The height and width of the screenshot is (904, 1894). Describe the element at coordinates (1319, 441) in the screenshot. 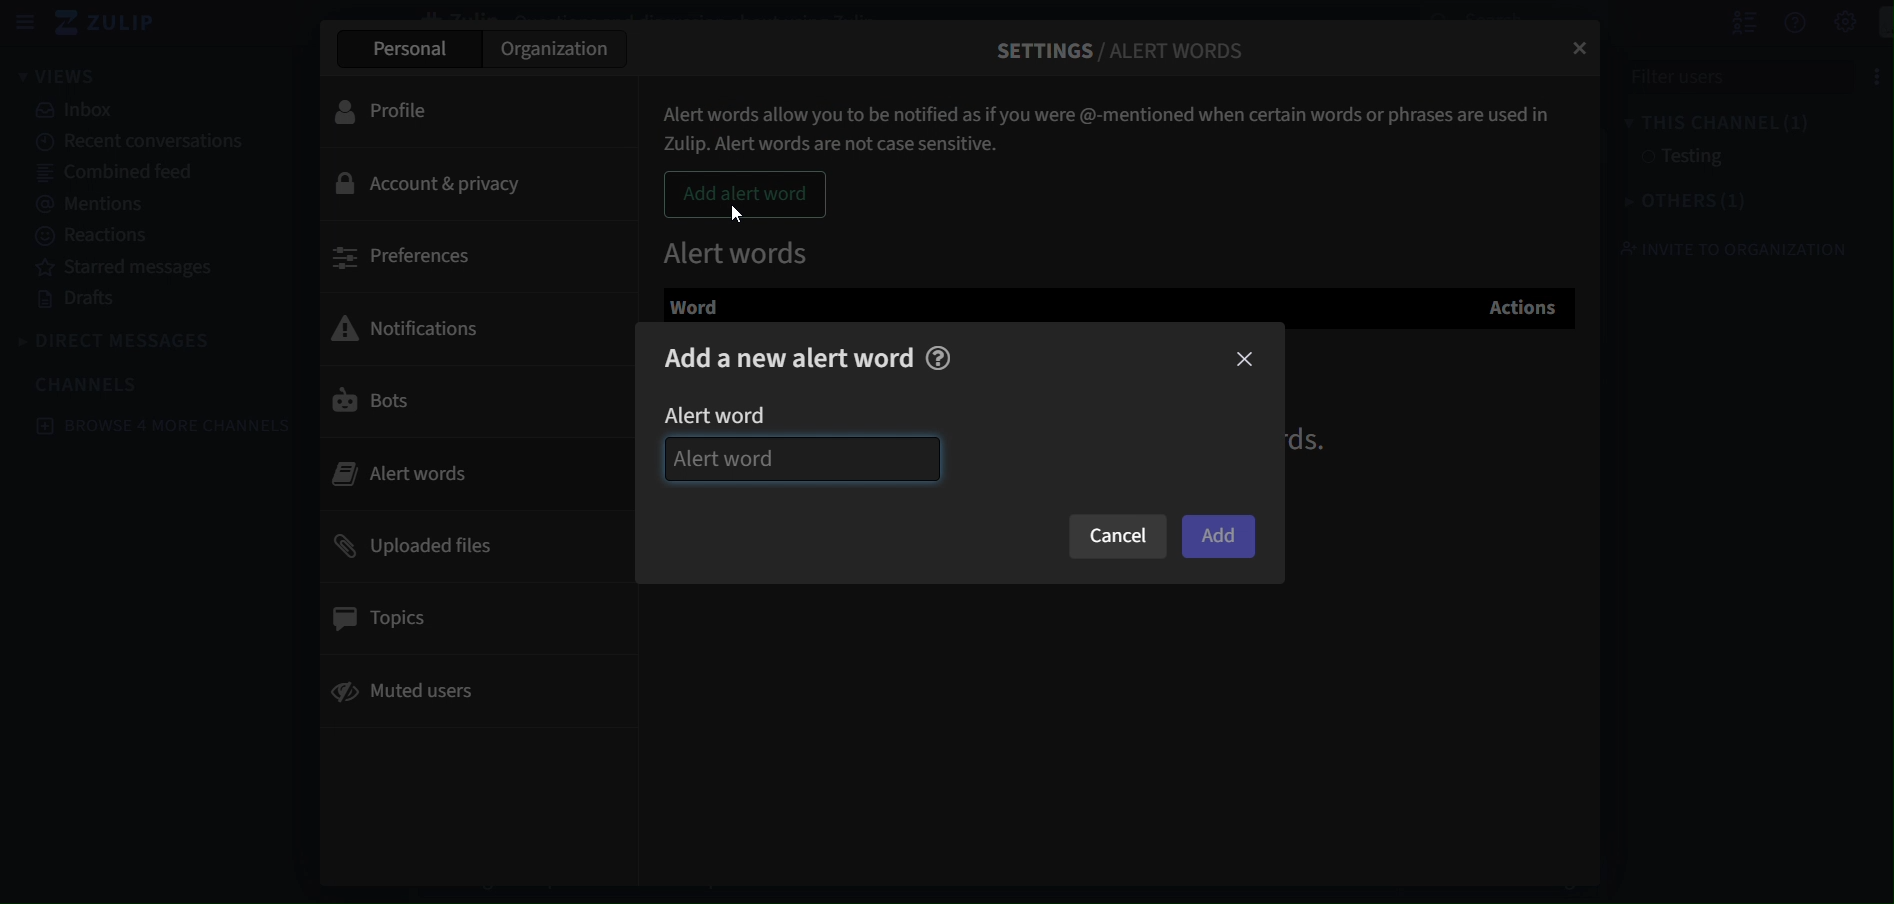

I see `ds` at that location.